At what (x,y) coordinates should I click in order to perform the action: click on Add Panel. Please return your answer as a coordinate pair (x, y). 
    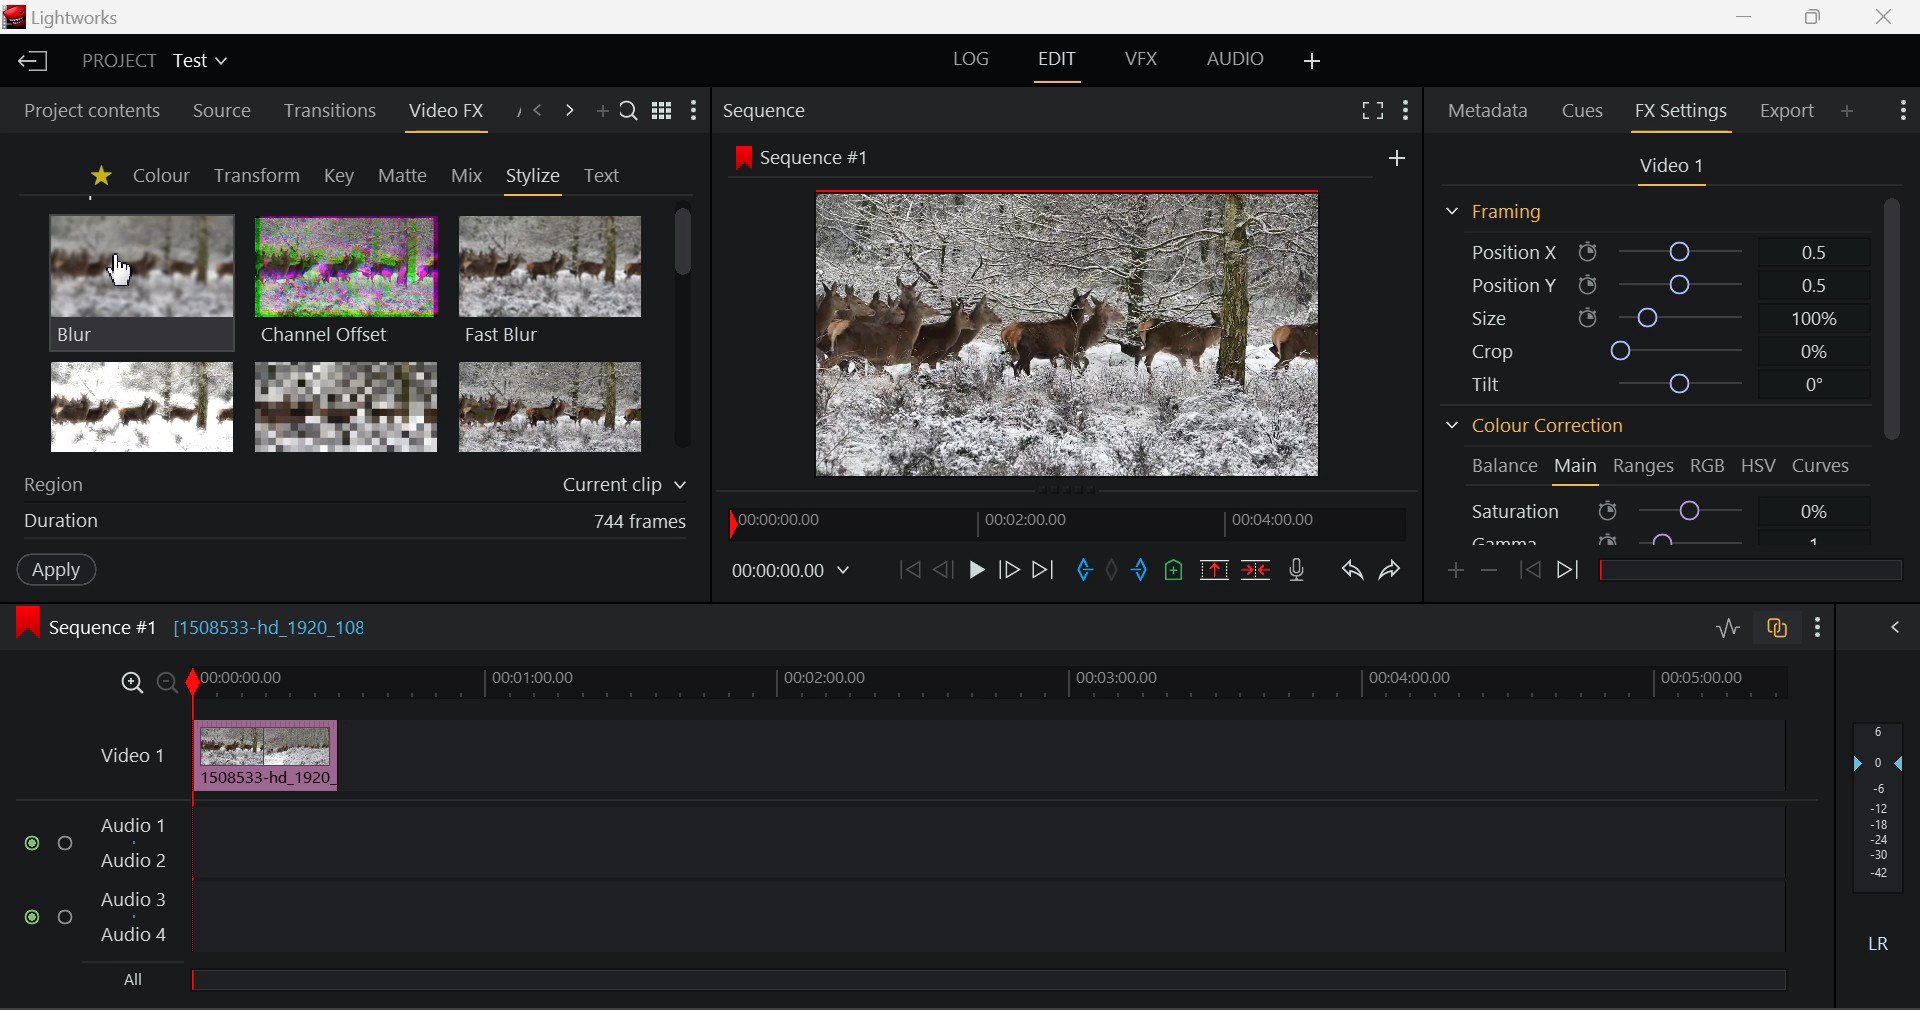
    Looking at the image, I should click on (1848, 113).